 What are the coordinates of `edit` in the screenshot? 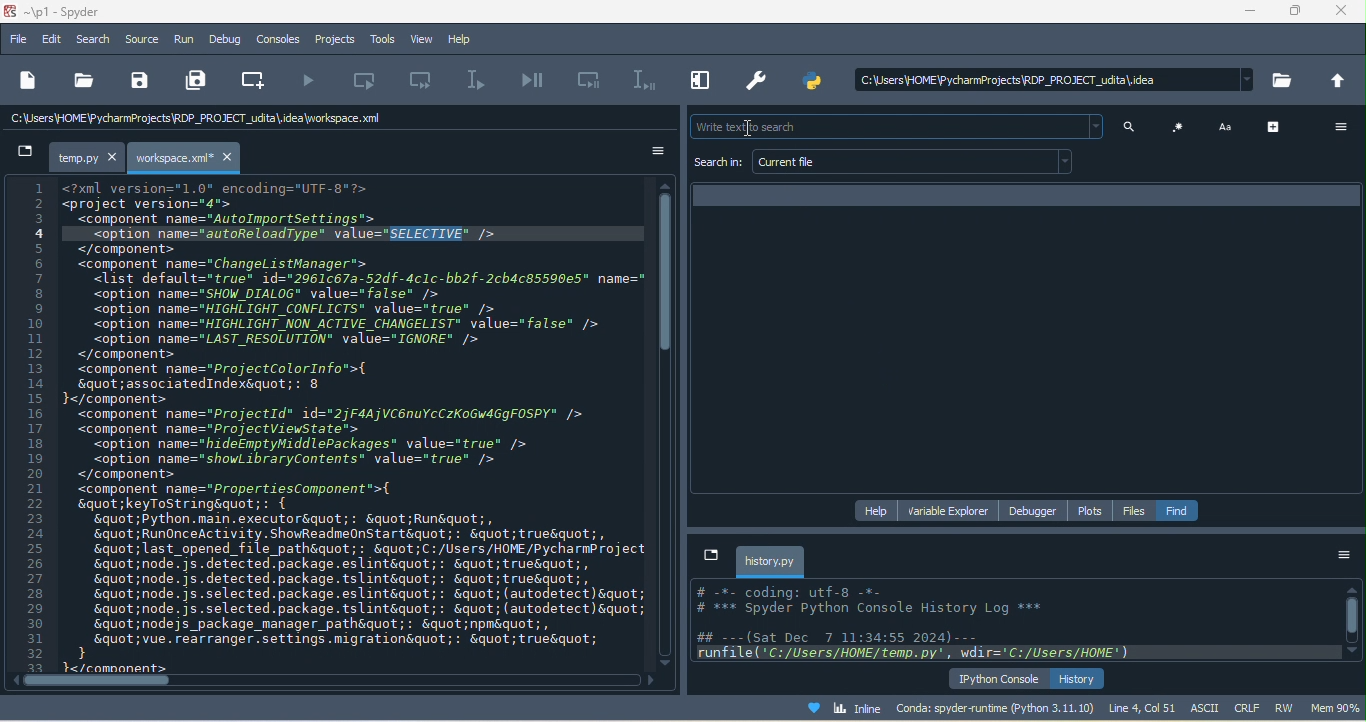 It's located at (53, 39).